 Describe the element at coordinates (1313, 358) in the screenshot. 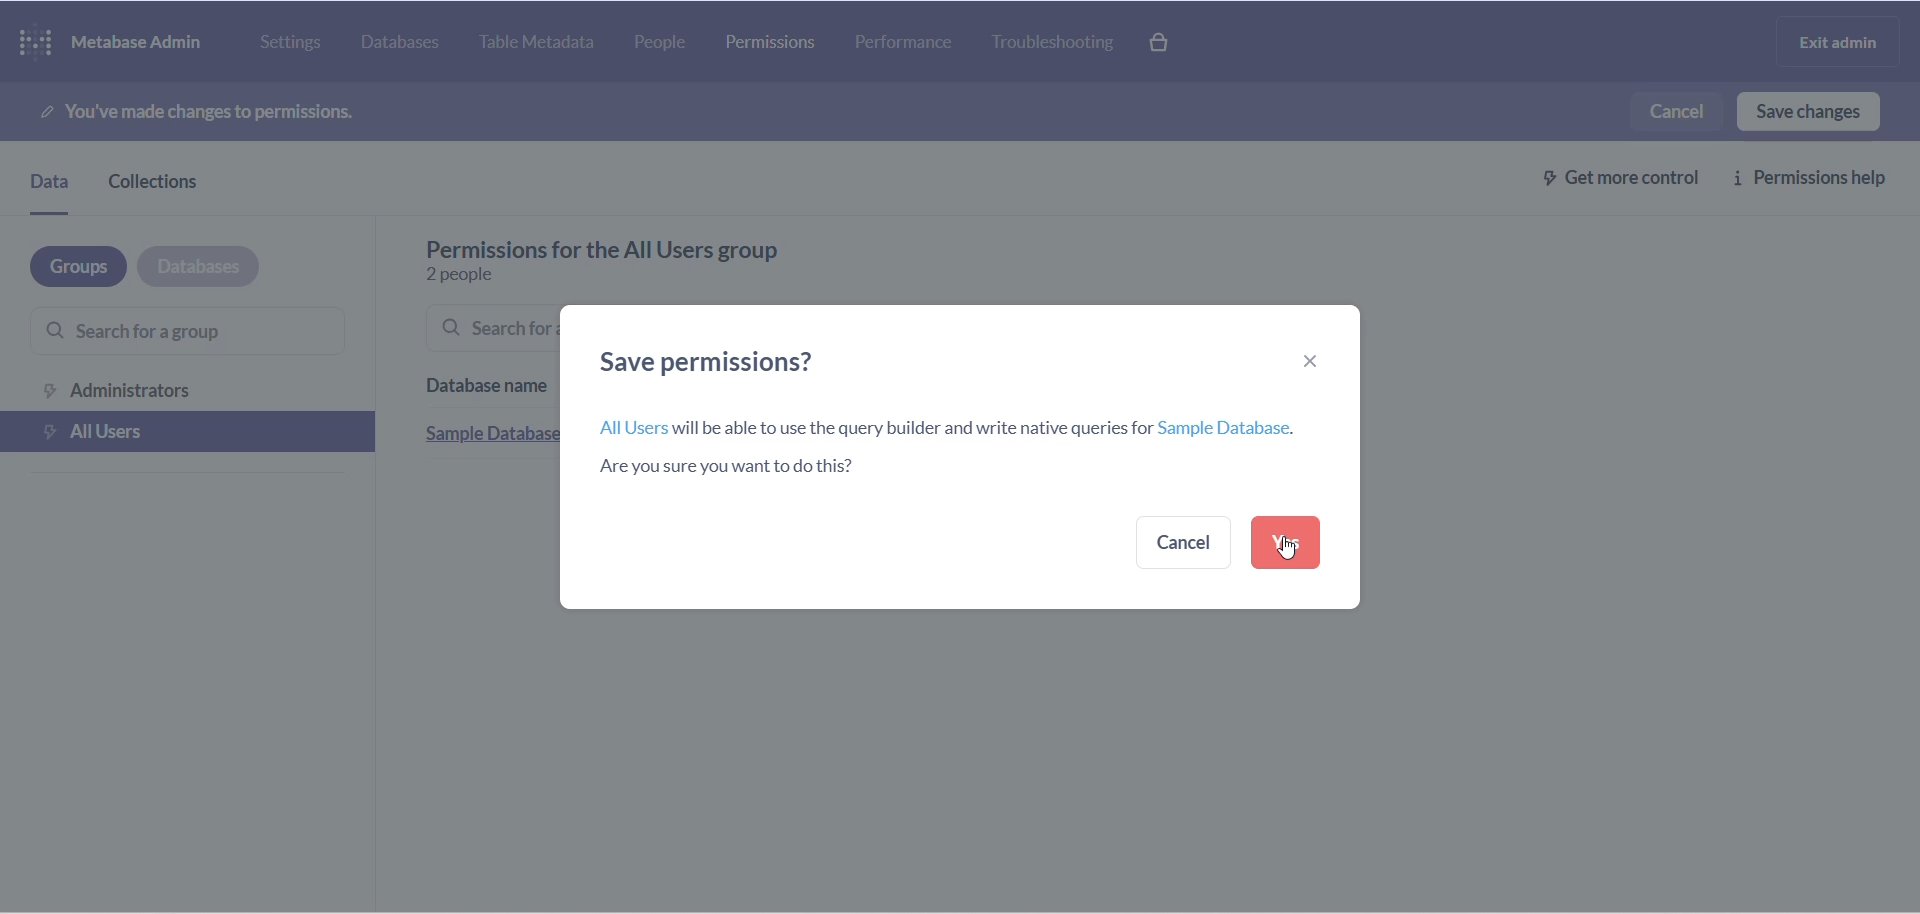

I see `close` at that location.